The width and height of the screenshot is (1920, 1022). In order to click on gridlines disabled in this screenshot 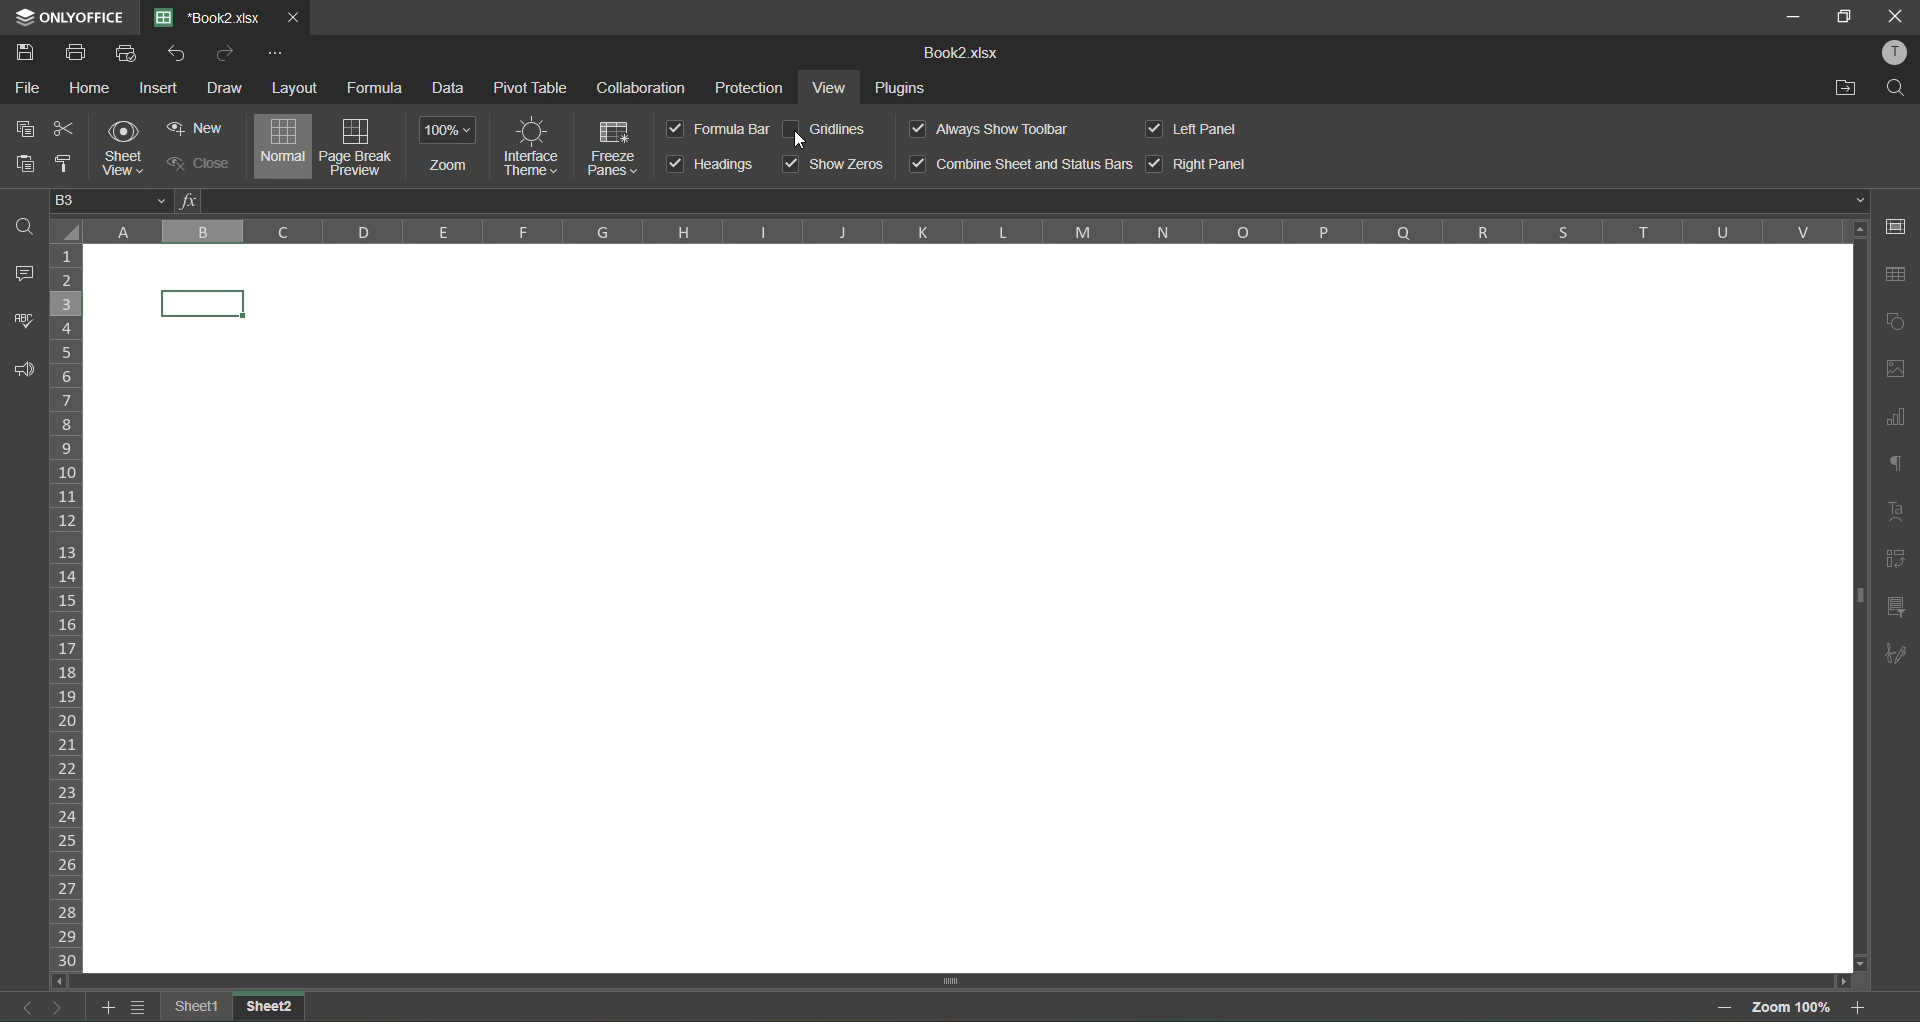, I will do `click(967, 607)`.